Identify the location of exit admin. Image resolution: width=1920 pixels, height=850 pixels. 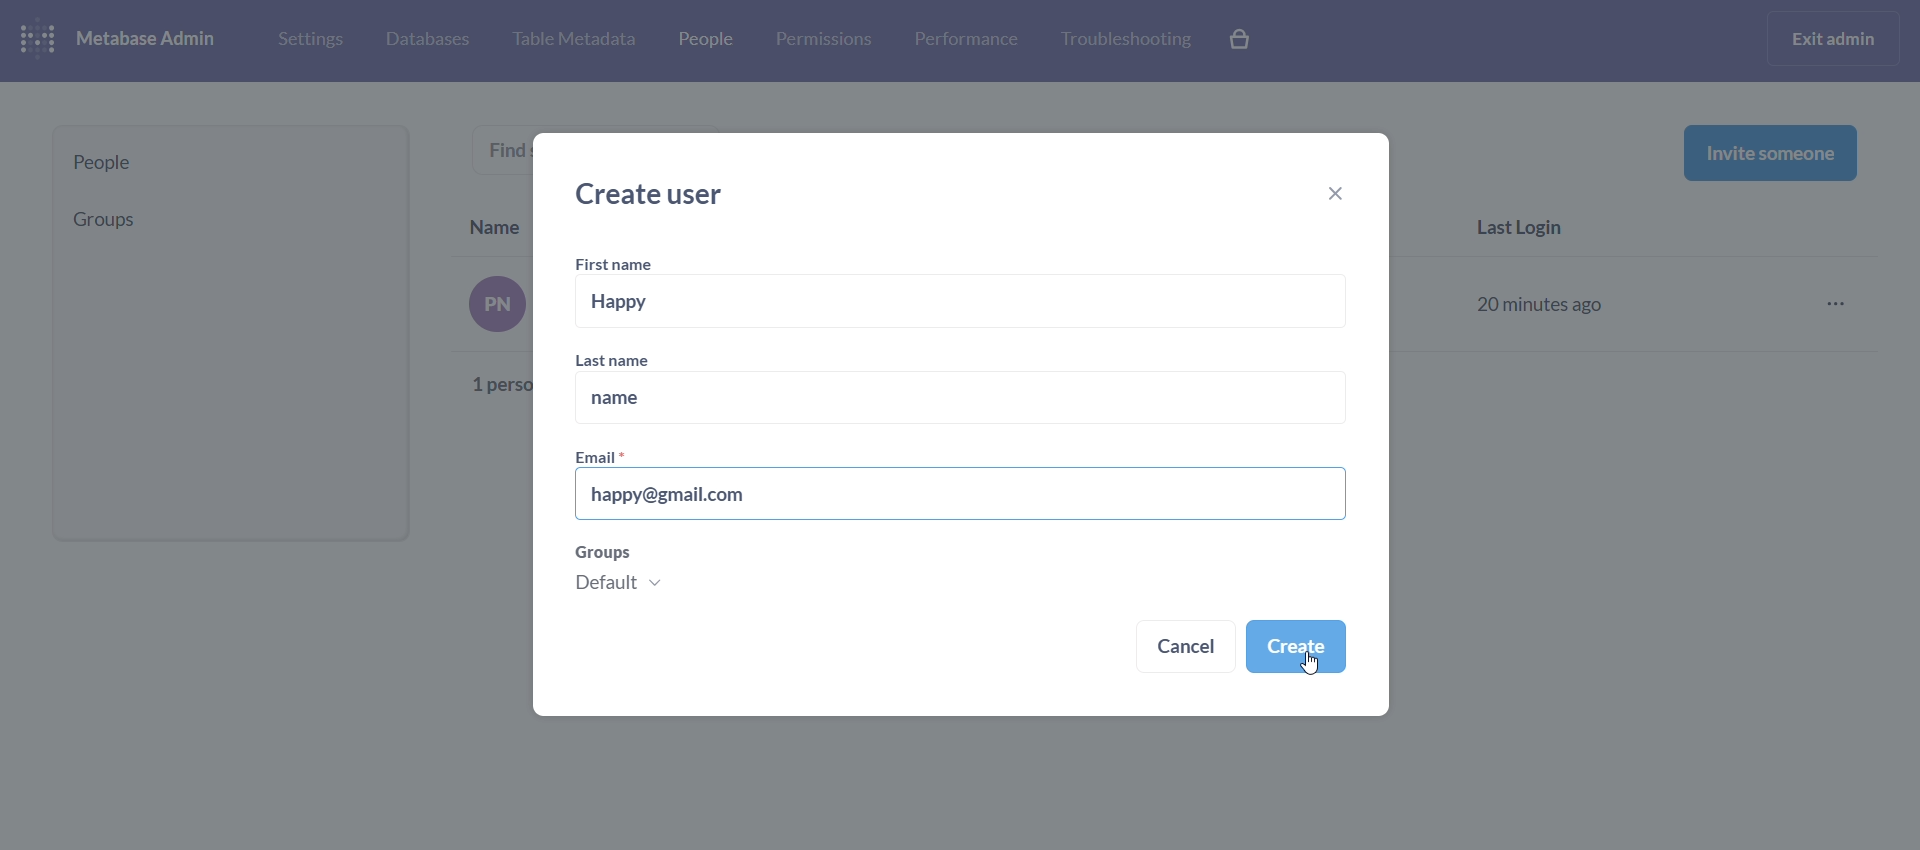
(1837, 38).